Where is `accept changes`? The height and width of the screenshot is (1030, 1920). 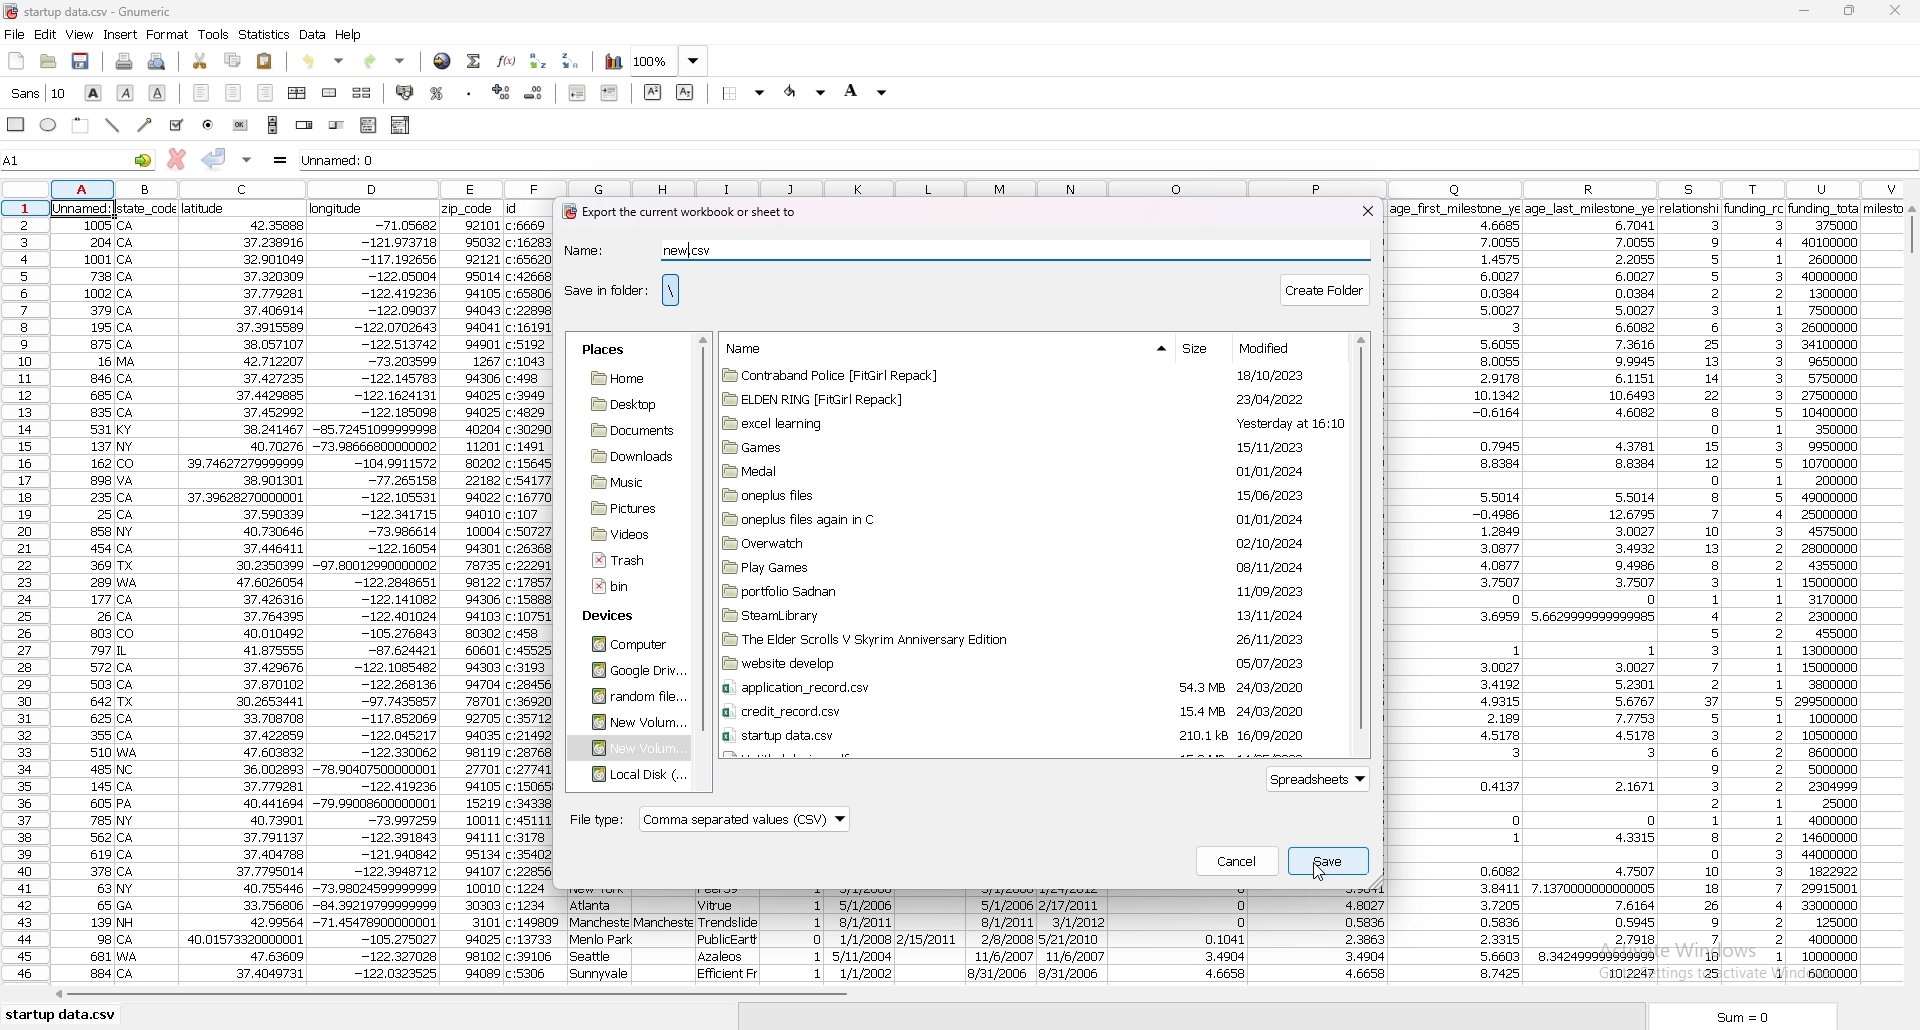 accept changes is located at coordinates (214, 158).